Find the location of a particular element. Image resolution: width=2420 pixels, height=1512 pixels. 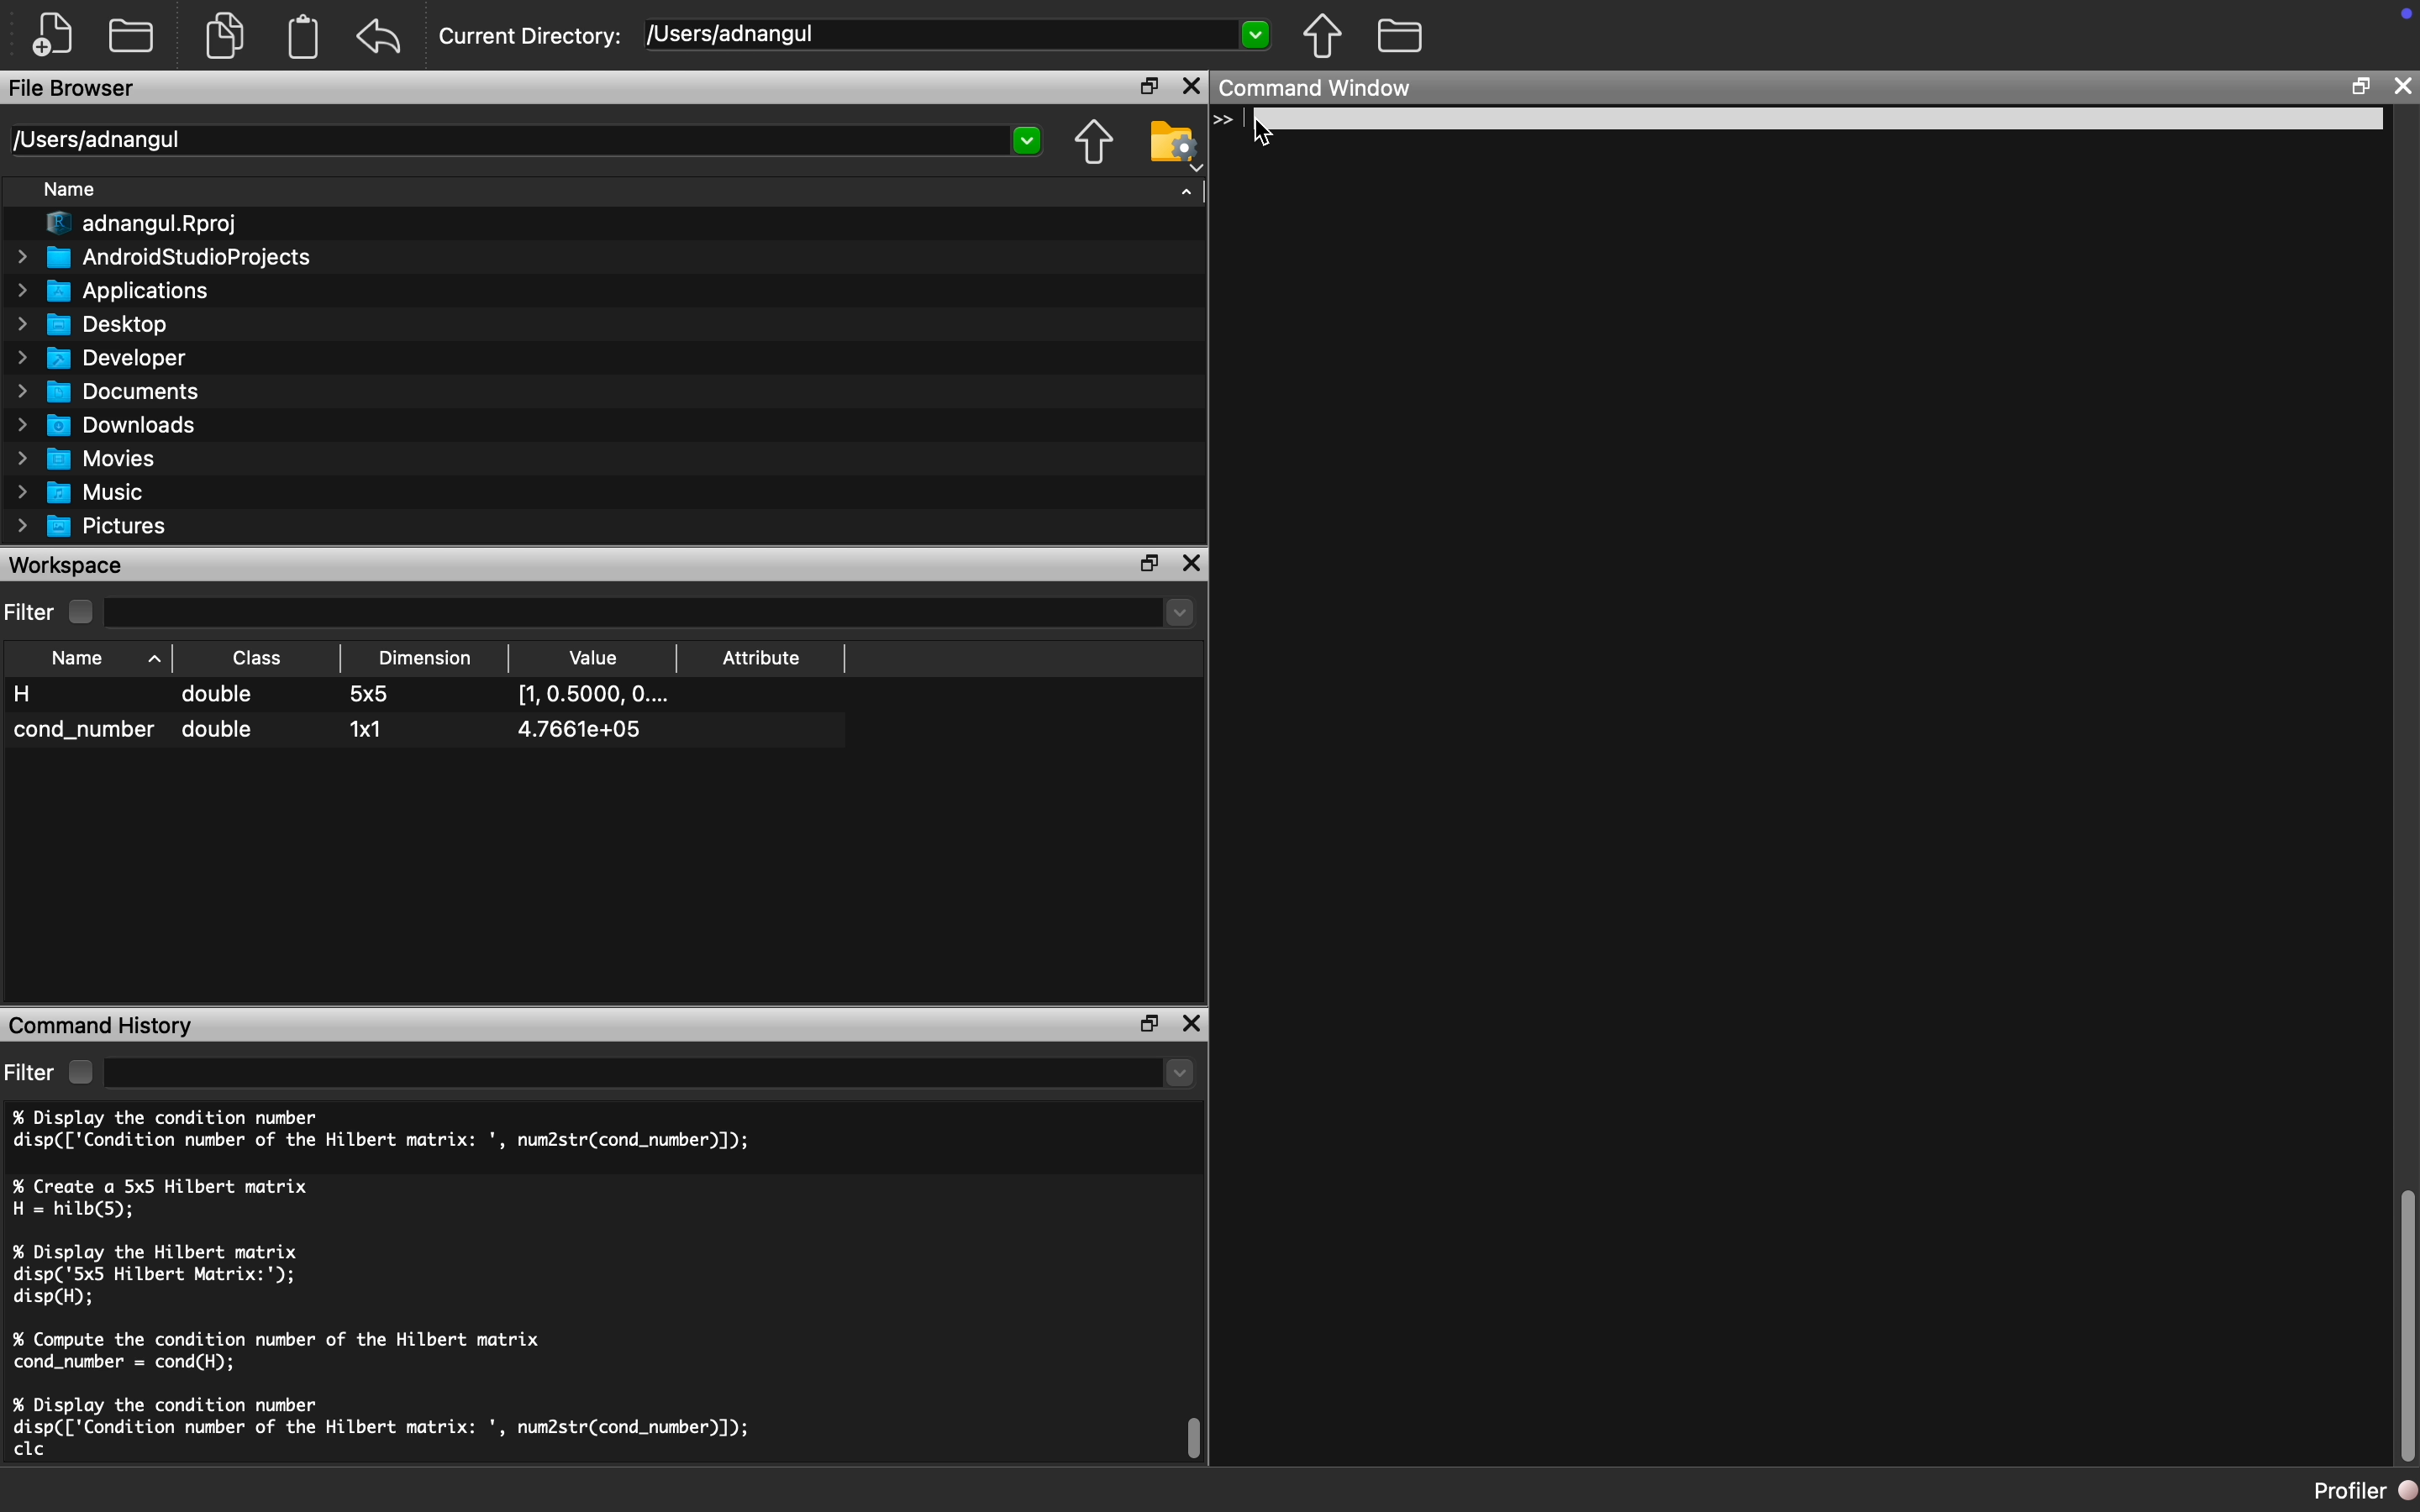

New File is located at coordinates (48, 37).